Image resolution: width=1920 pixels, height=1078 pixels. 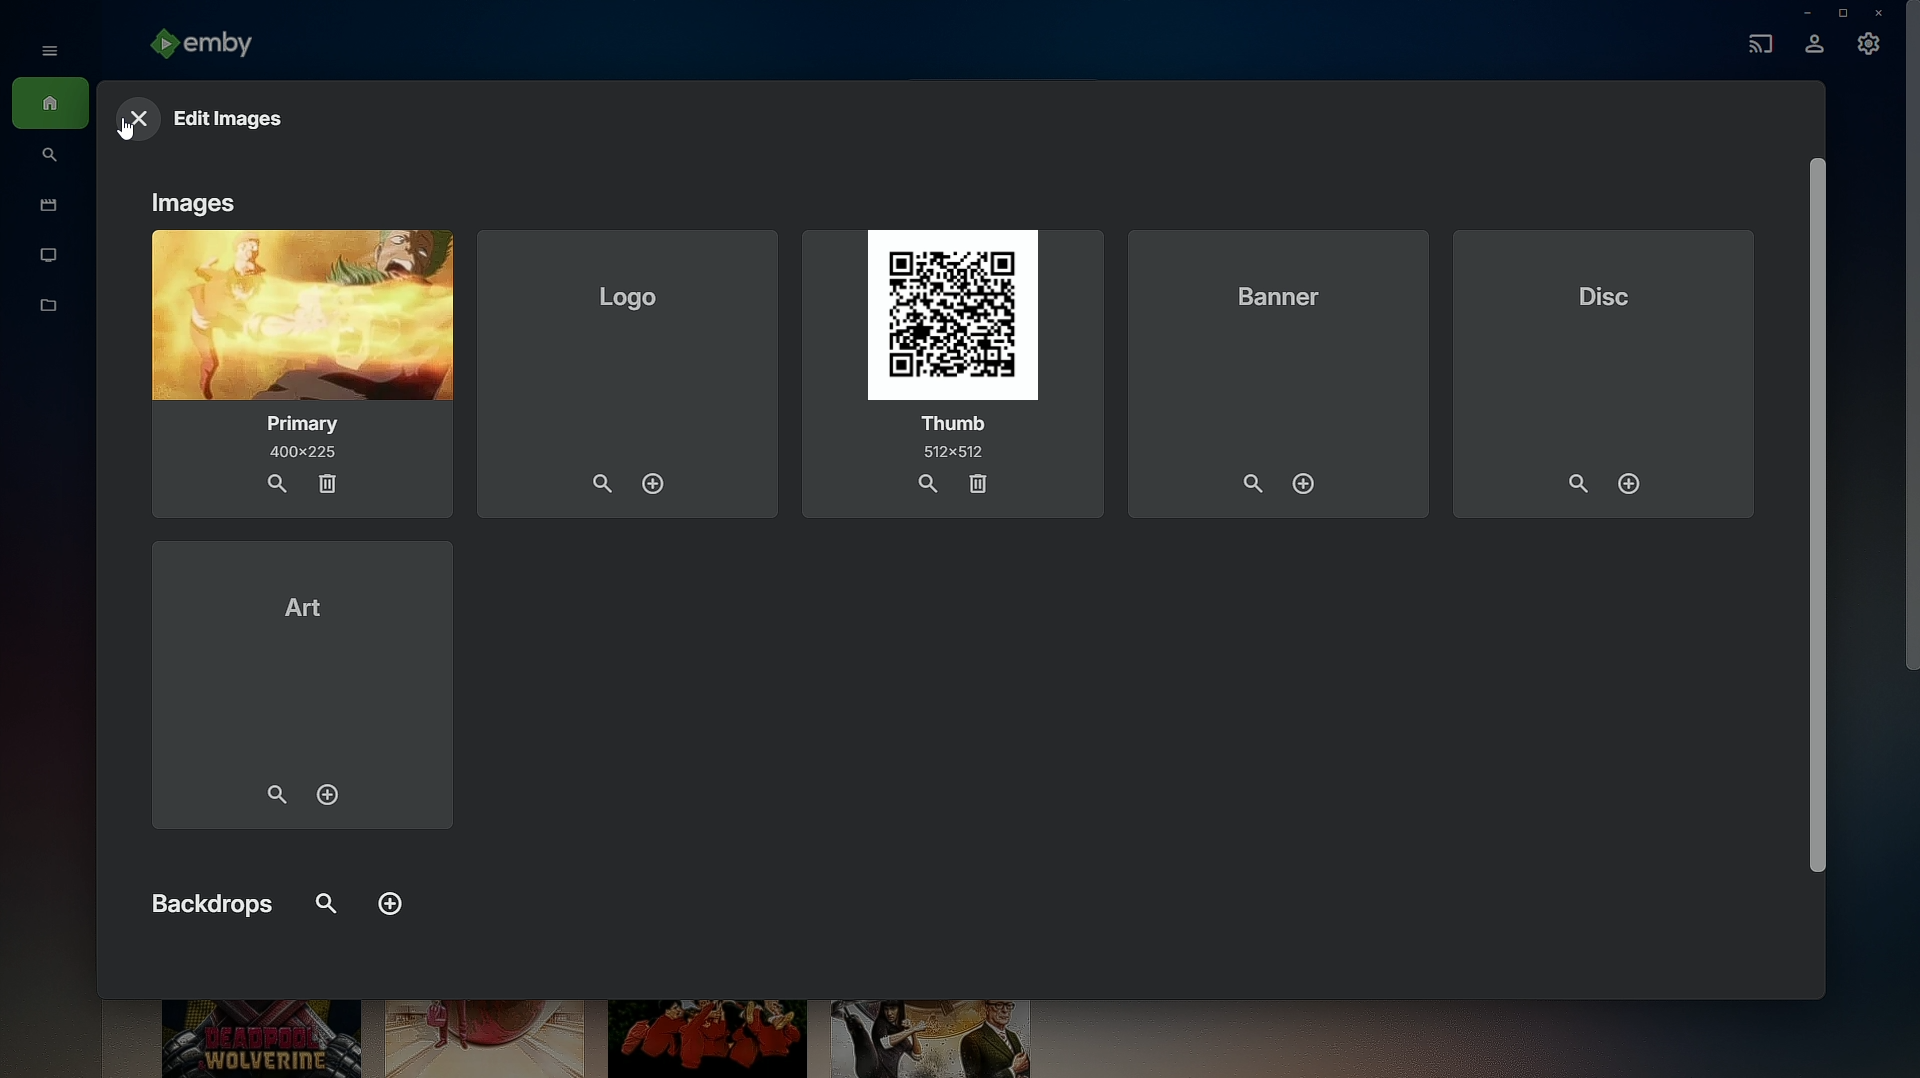 What do you see at coordinates (210, 46) in the screenshot?
I see `emby` at bounding box center [210, 46].